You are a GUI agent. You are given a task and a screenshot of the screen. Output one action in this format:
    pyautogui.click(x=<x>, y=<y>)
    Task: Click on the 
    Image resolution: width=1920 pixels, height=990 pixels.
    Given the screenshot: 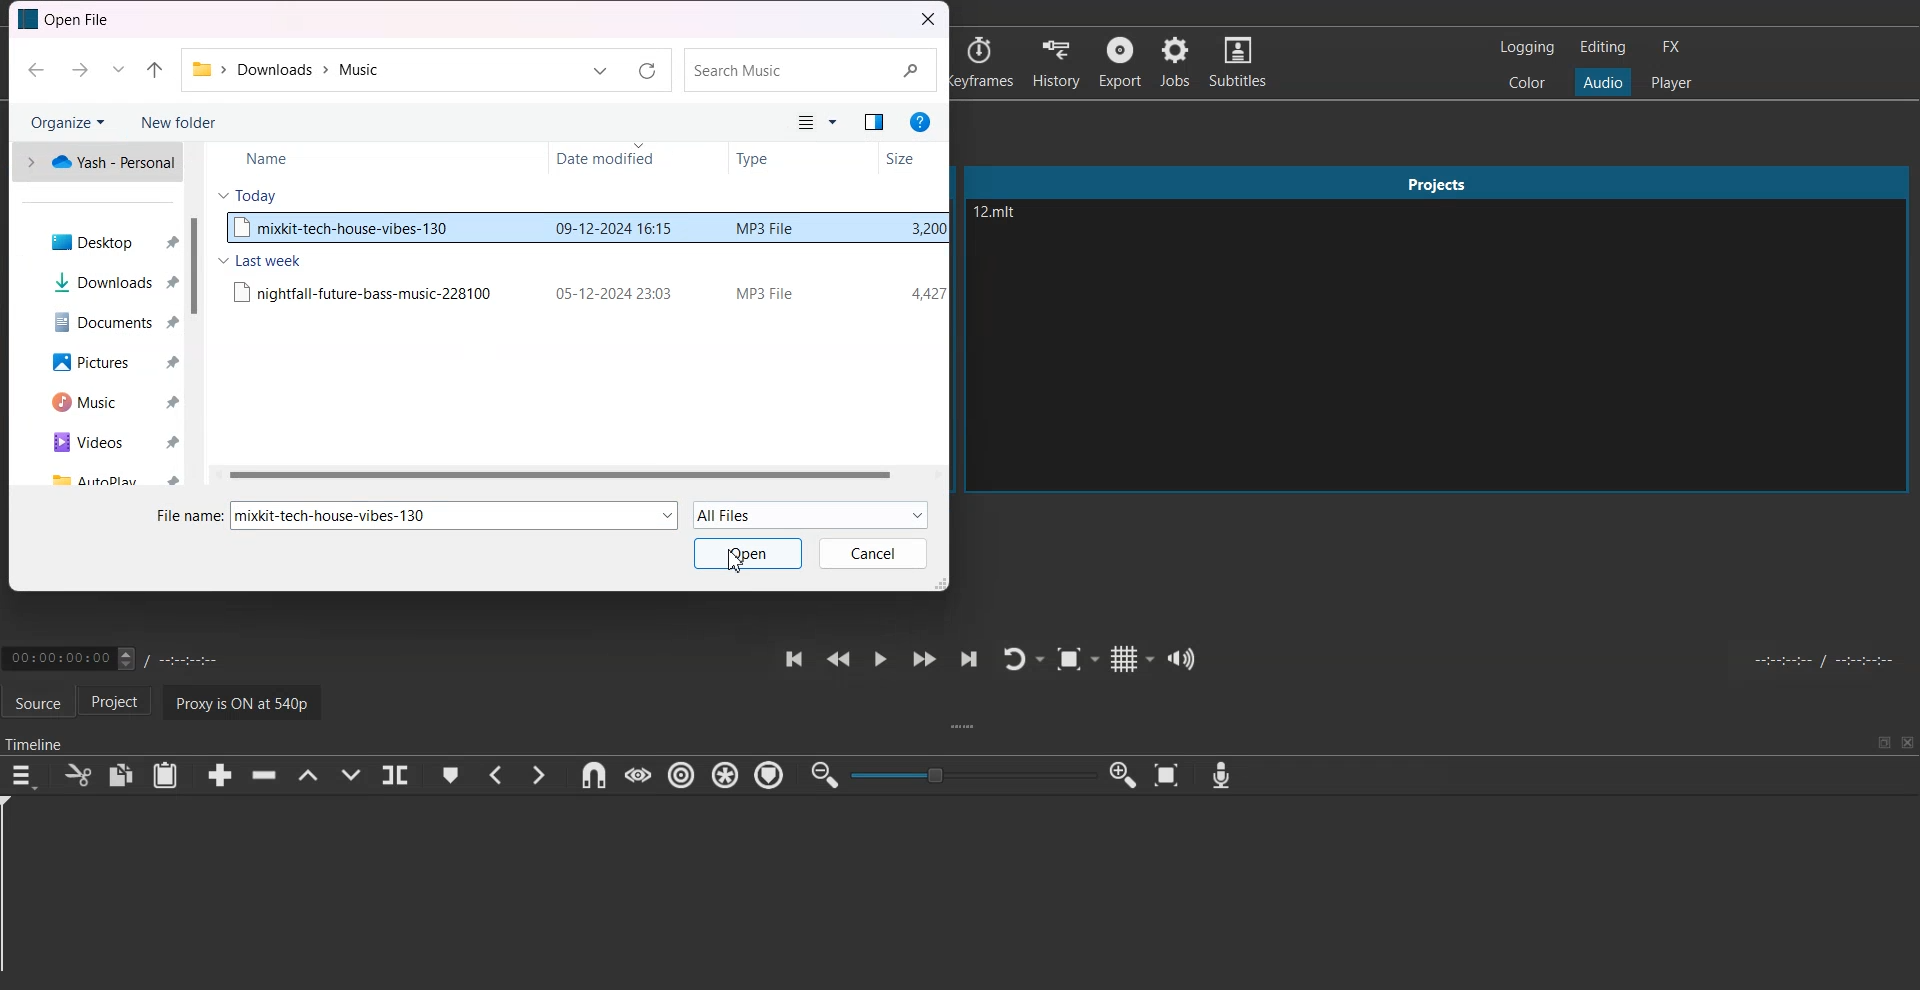 What is the action you would take?
    pyautogui.click(x=837, y=124)
    